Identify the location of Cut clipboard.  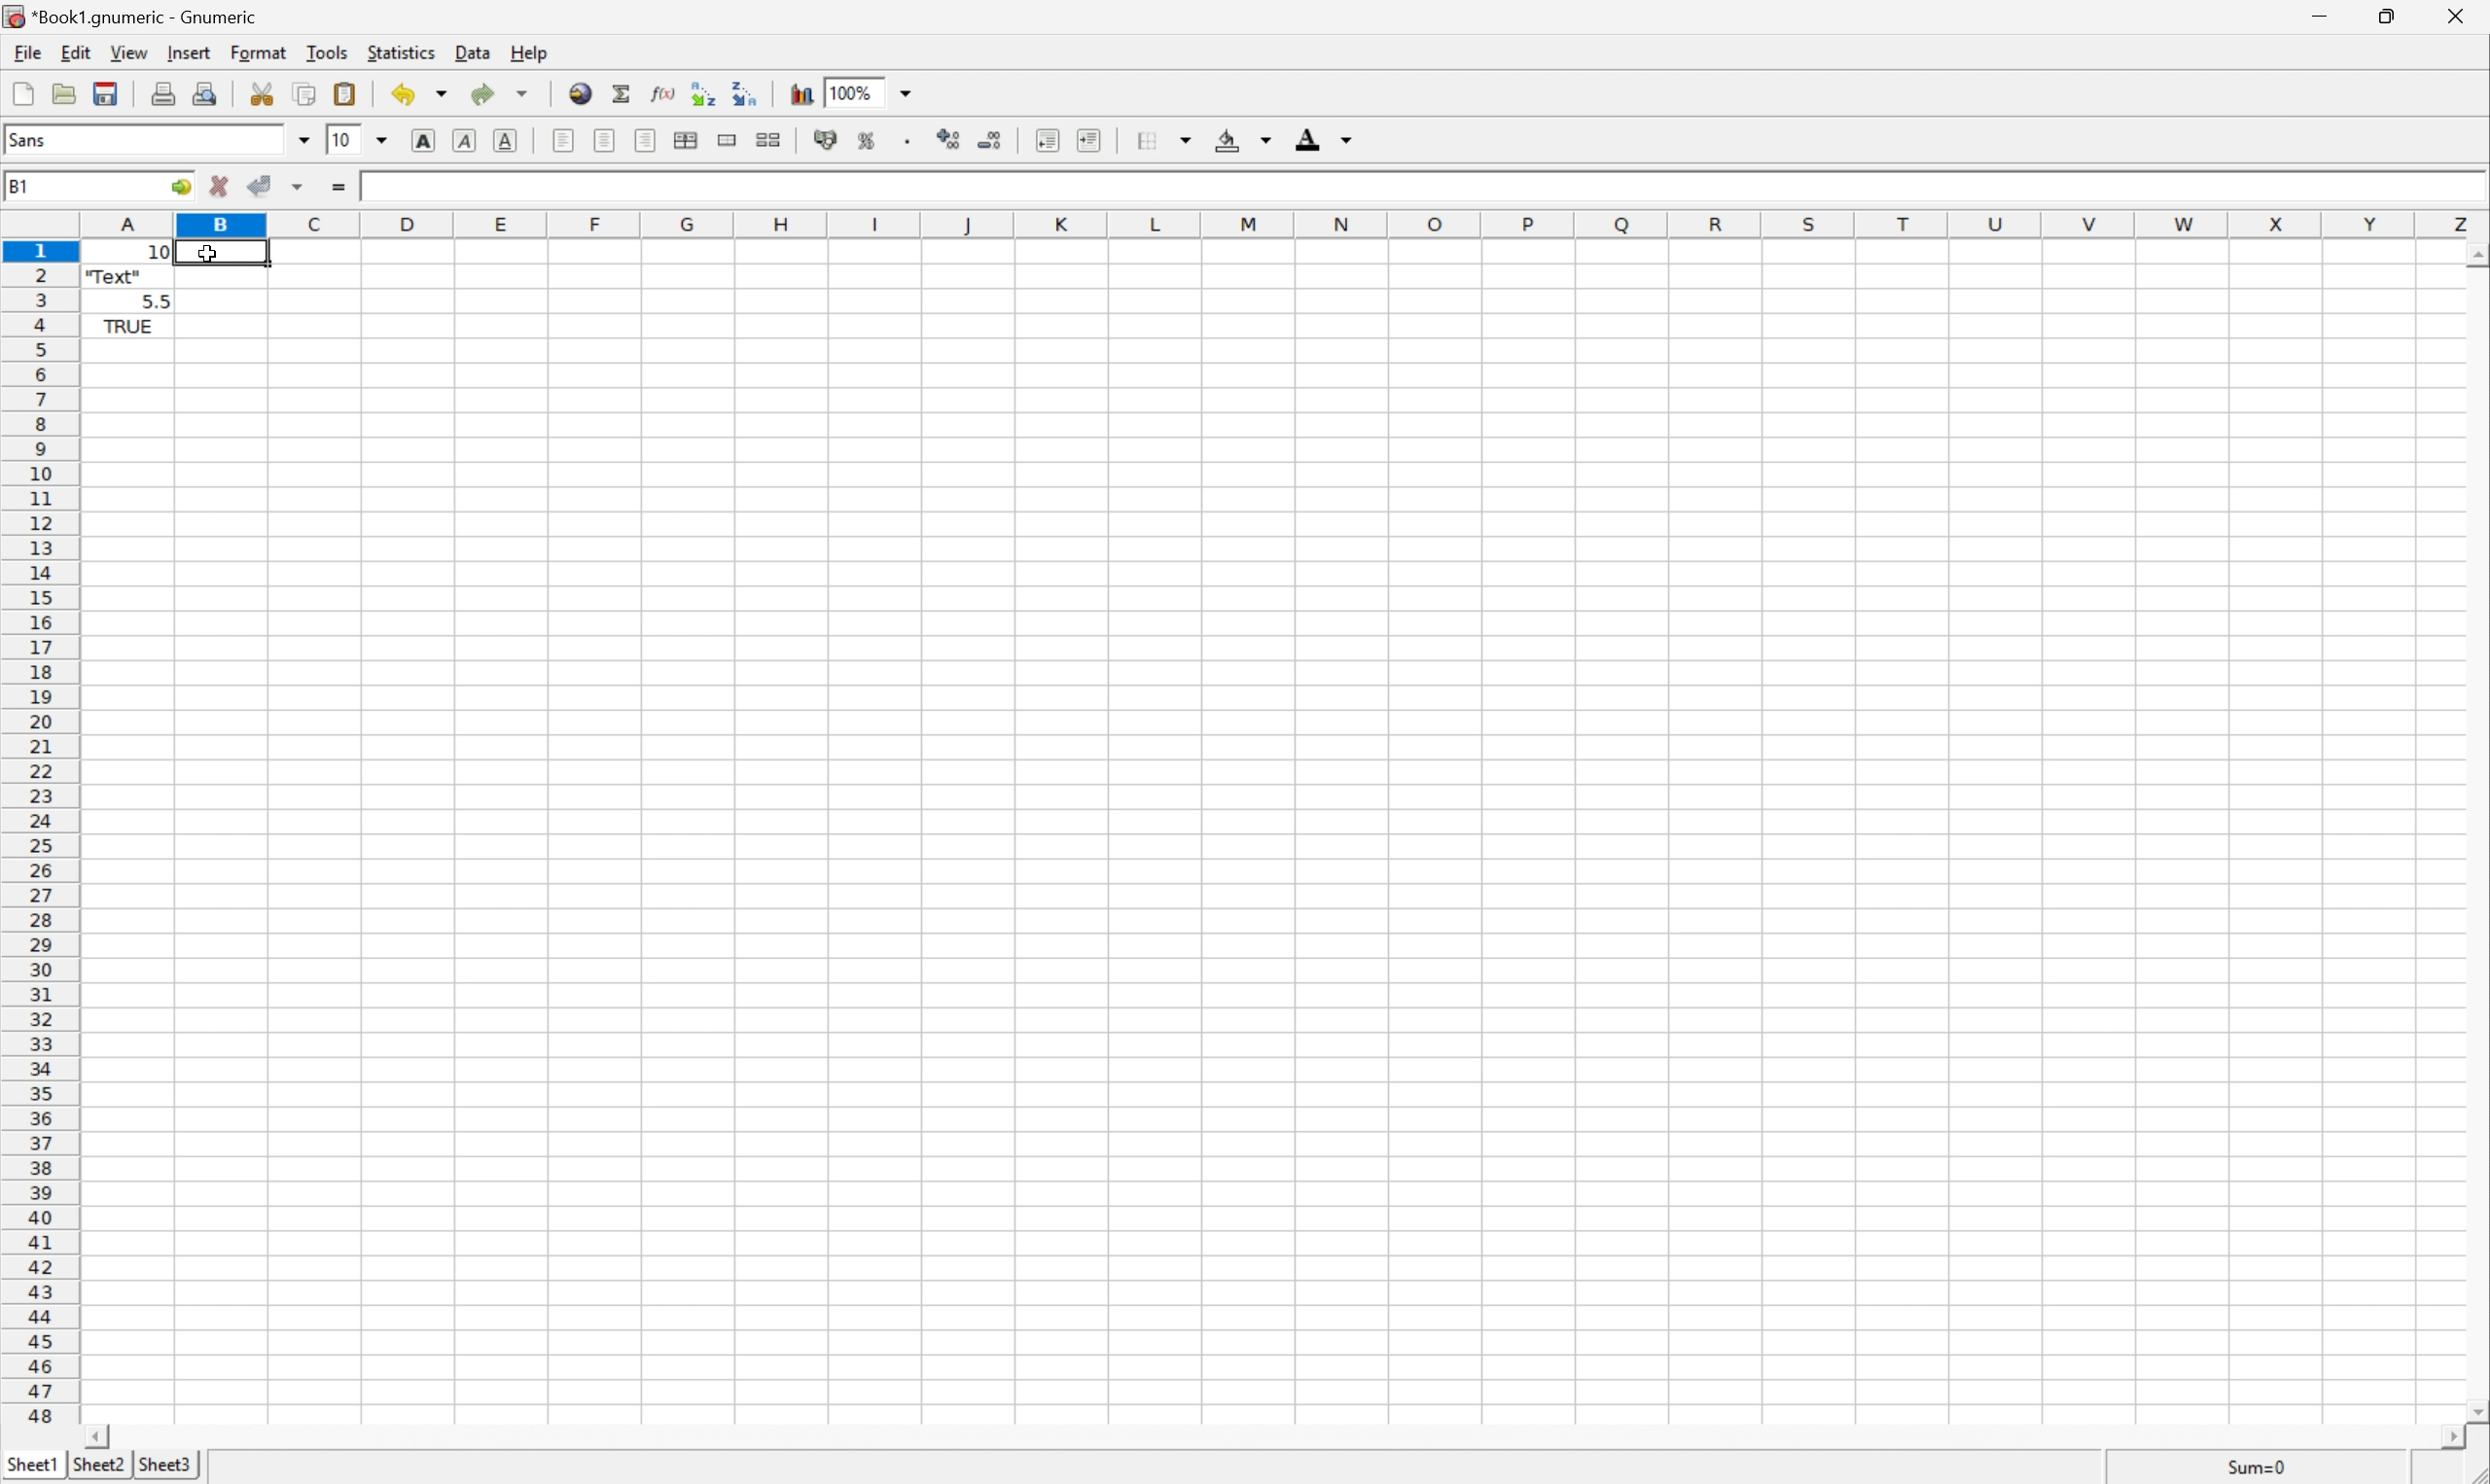
(262, 93).